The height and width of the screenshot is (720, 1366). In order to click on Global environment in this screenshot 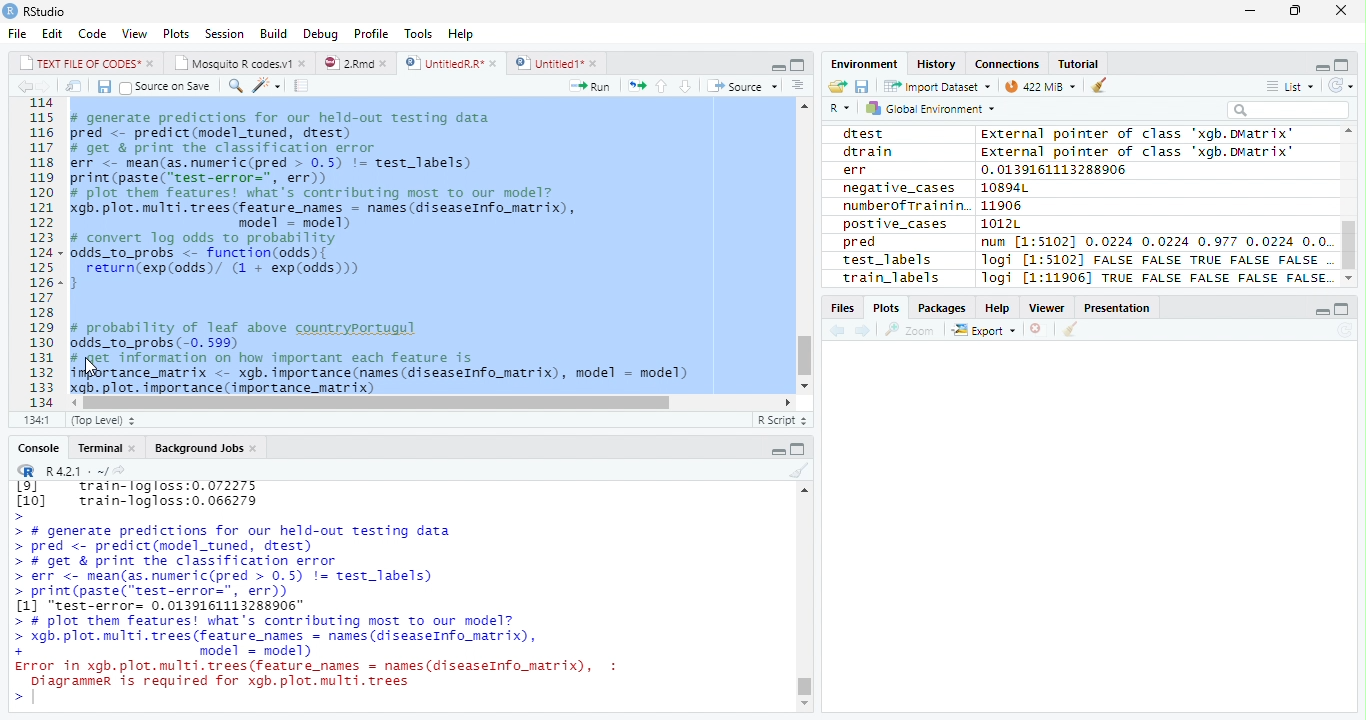, I will do `click(930, 109)`.